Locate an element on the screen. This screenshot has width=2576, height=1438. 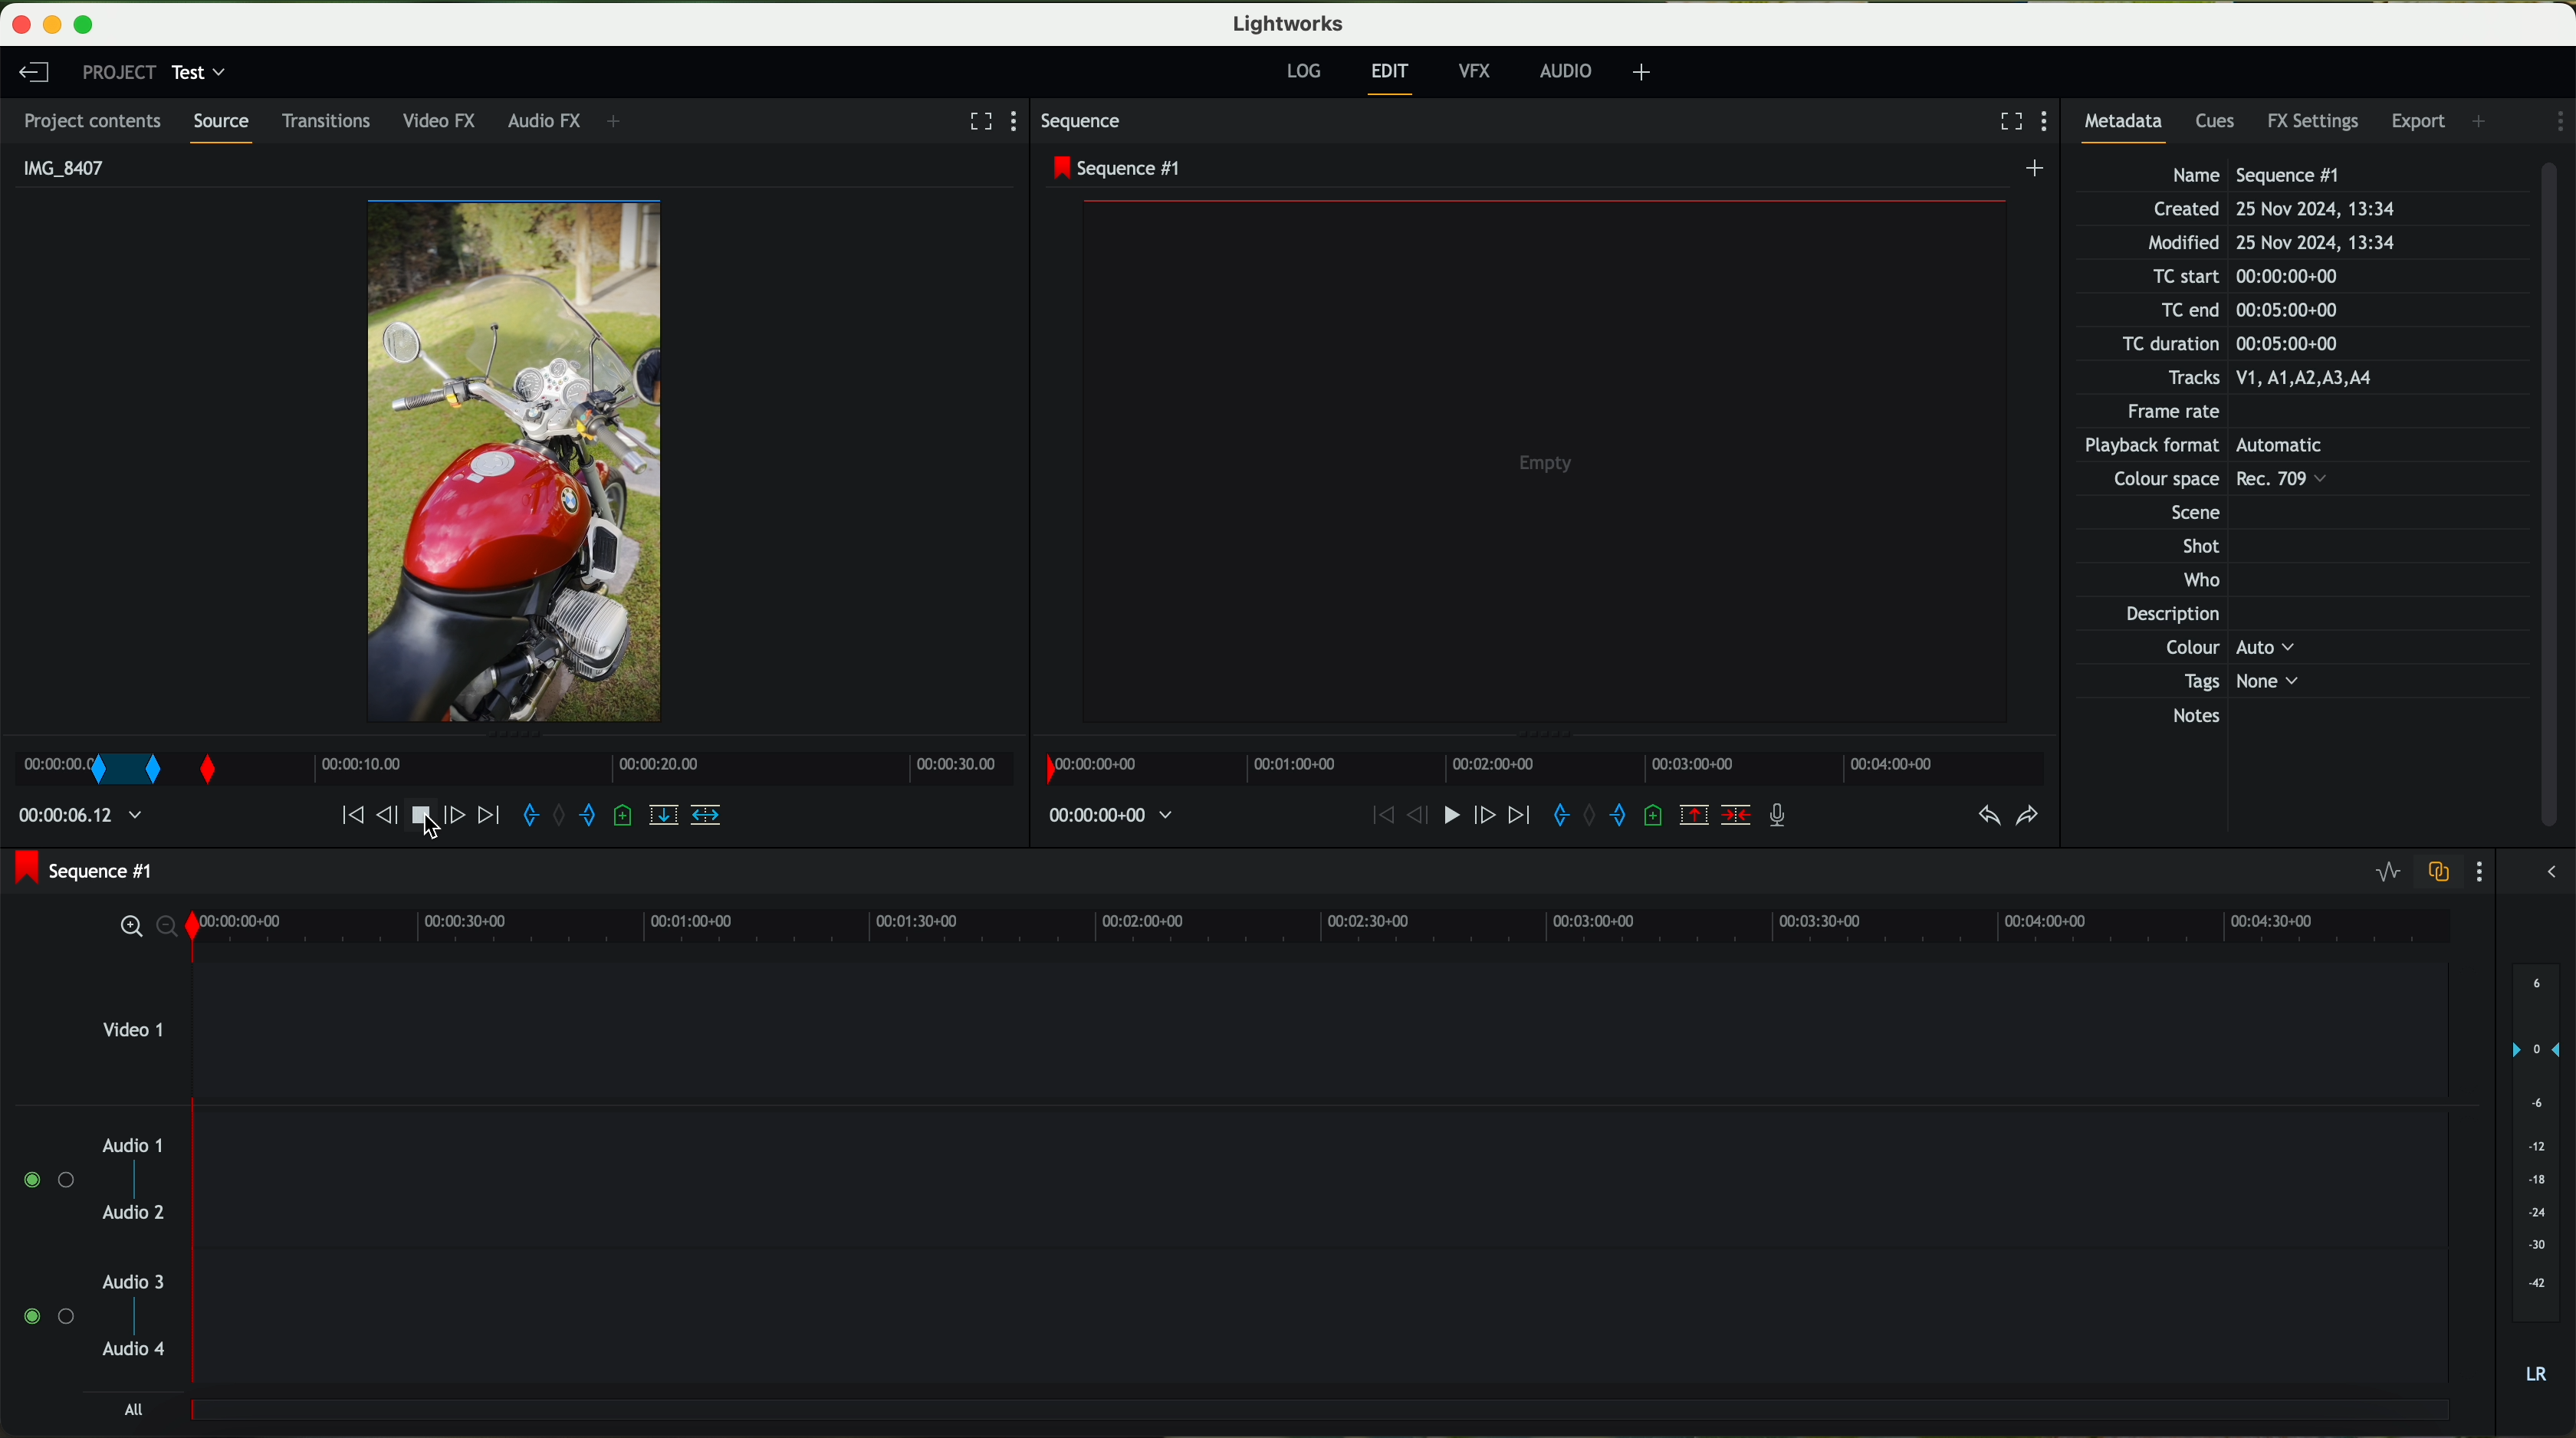
click on stop is located at coordinates (433, 829).